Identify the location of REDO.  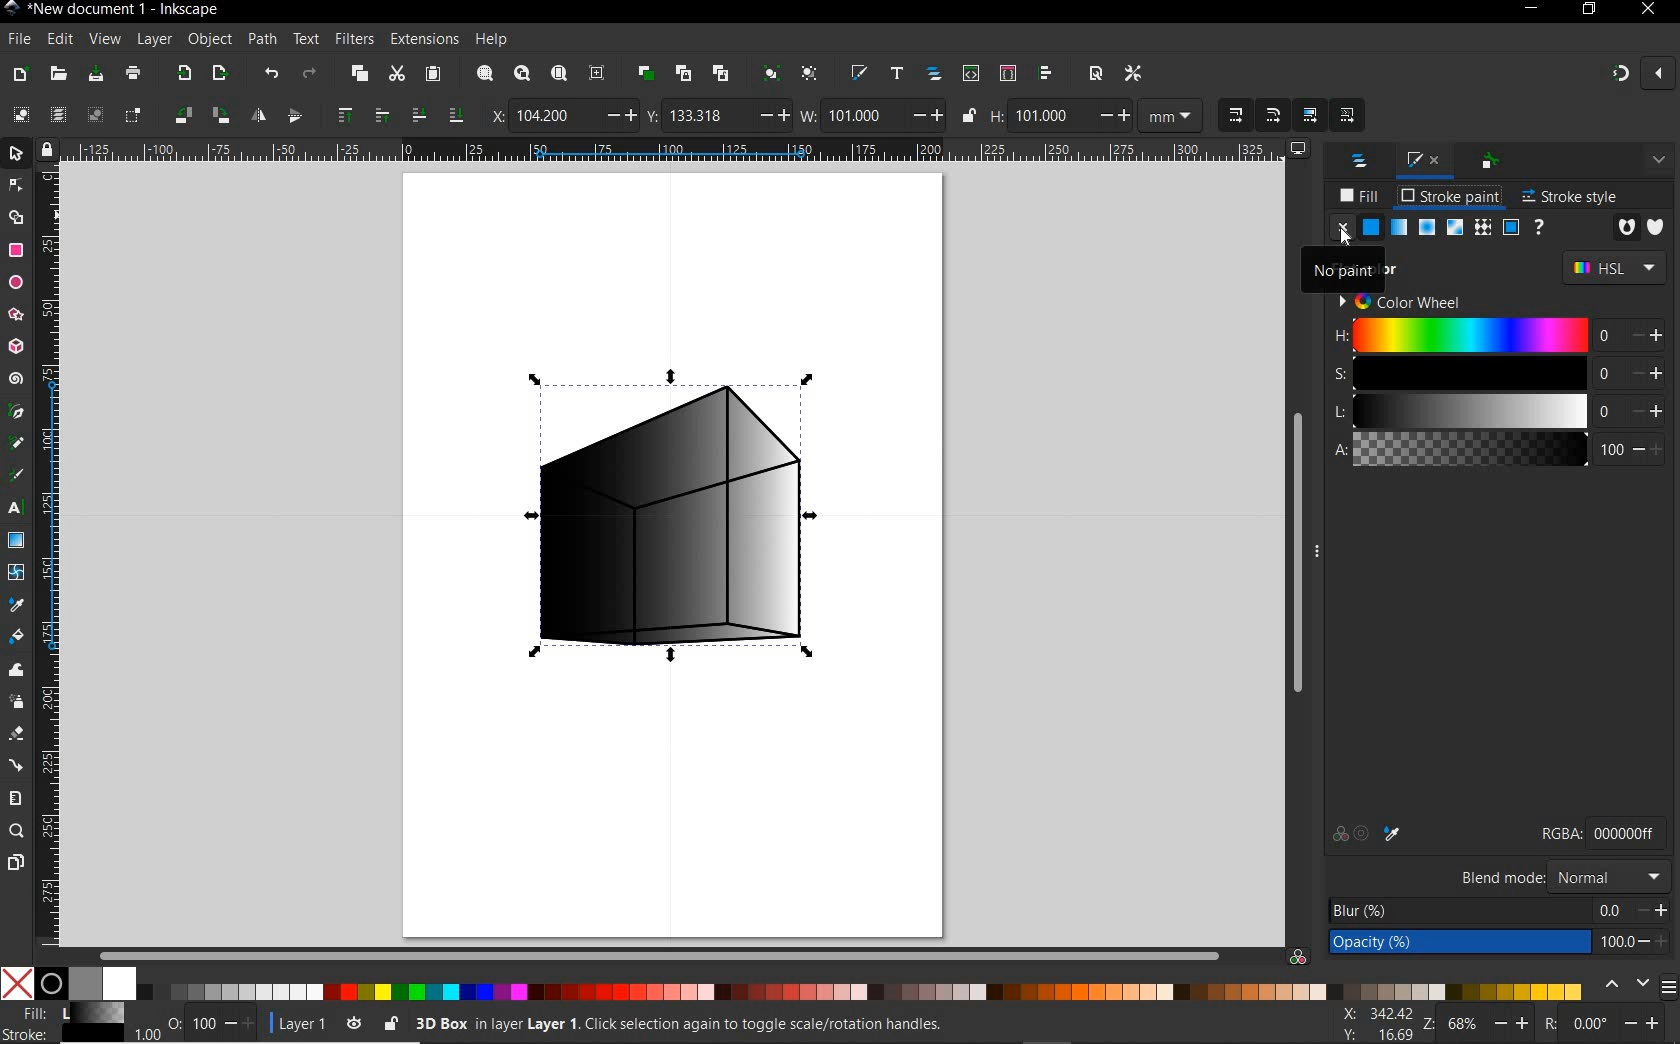
(315, 72).